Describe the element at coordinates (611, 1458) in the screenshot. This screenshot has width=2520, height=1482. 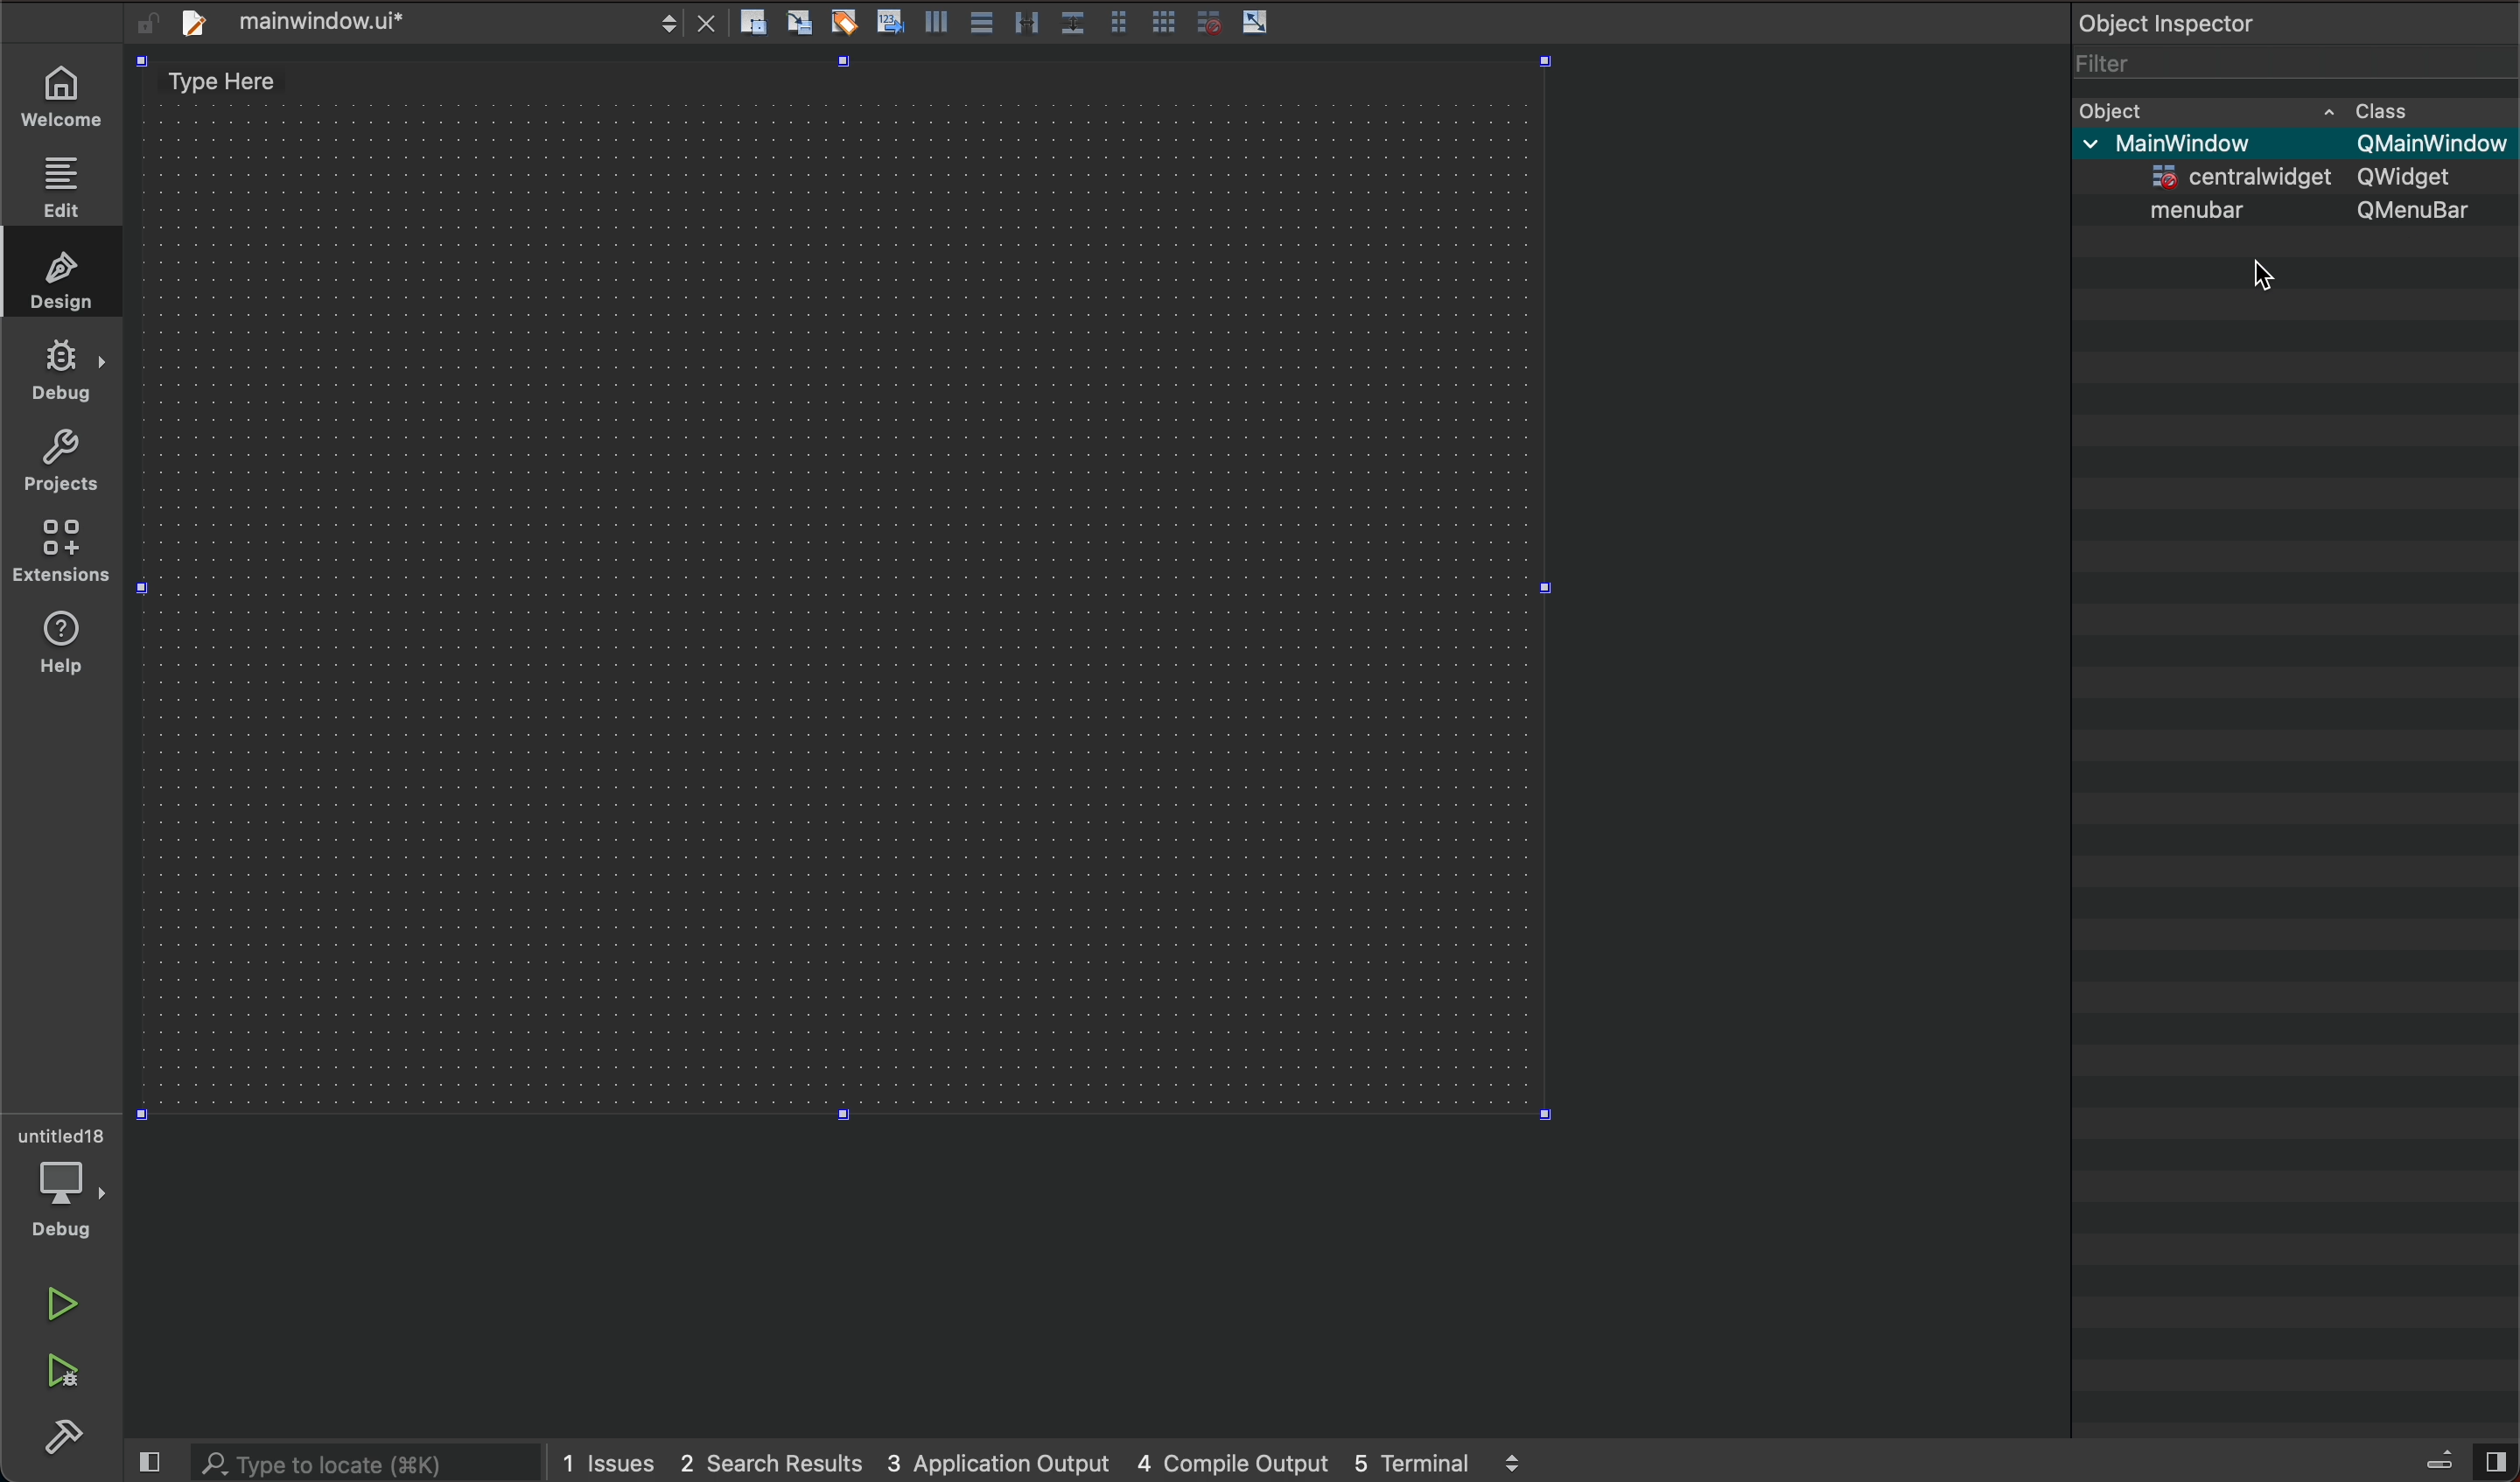
I see `1 issues` at that location.